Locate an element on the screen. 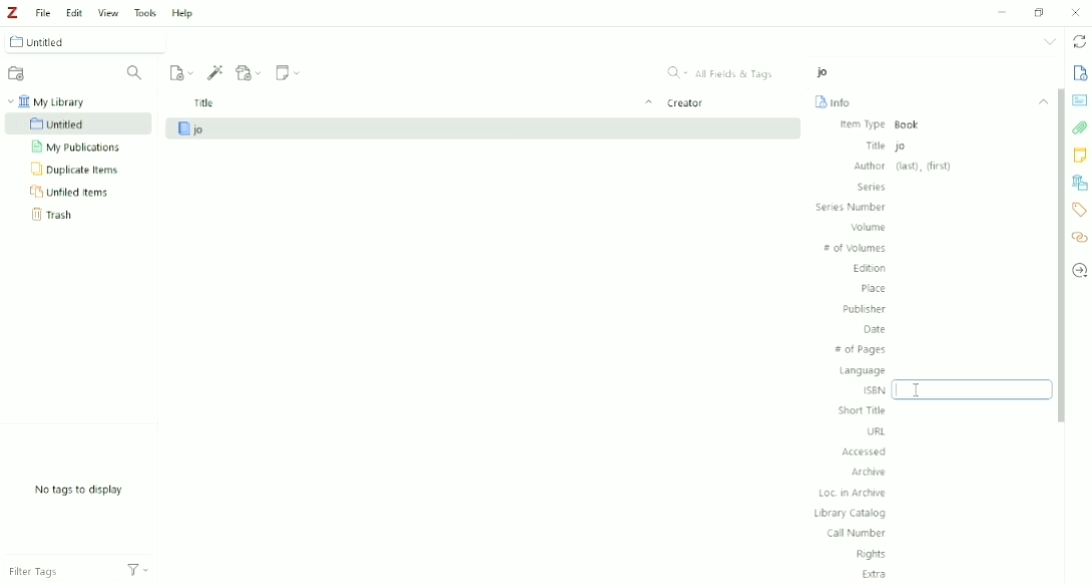 The height and width of the screenshot is (584, 1092). Publisher is located at coordinates (862, 309).